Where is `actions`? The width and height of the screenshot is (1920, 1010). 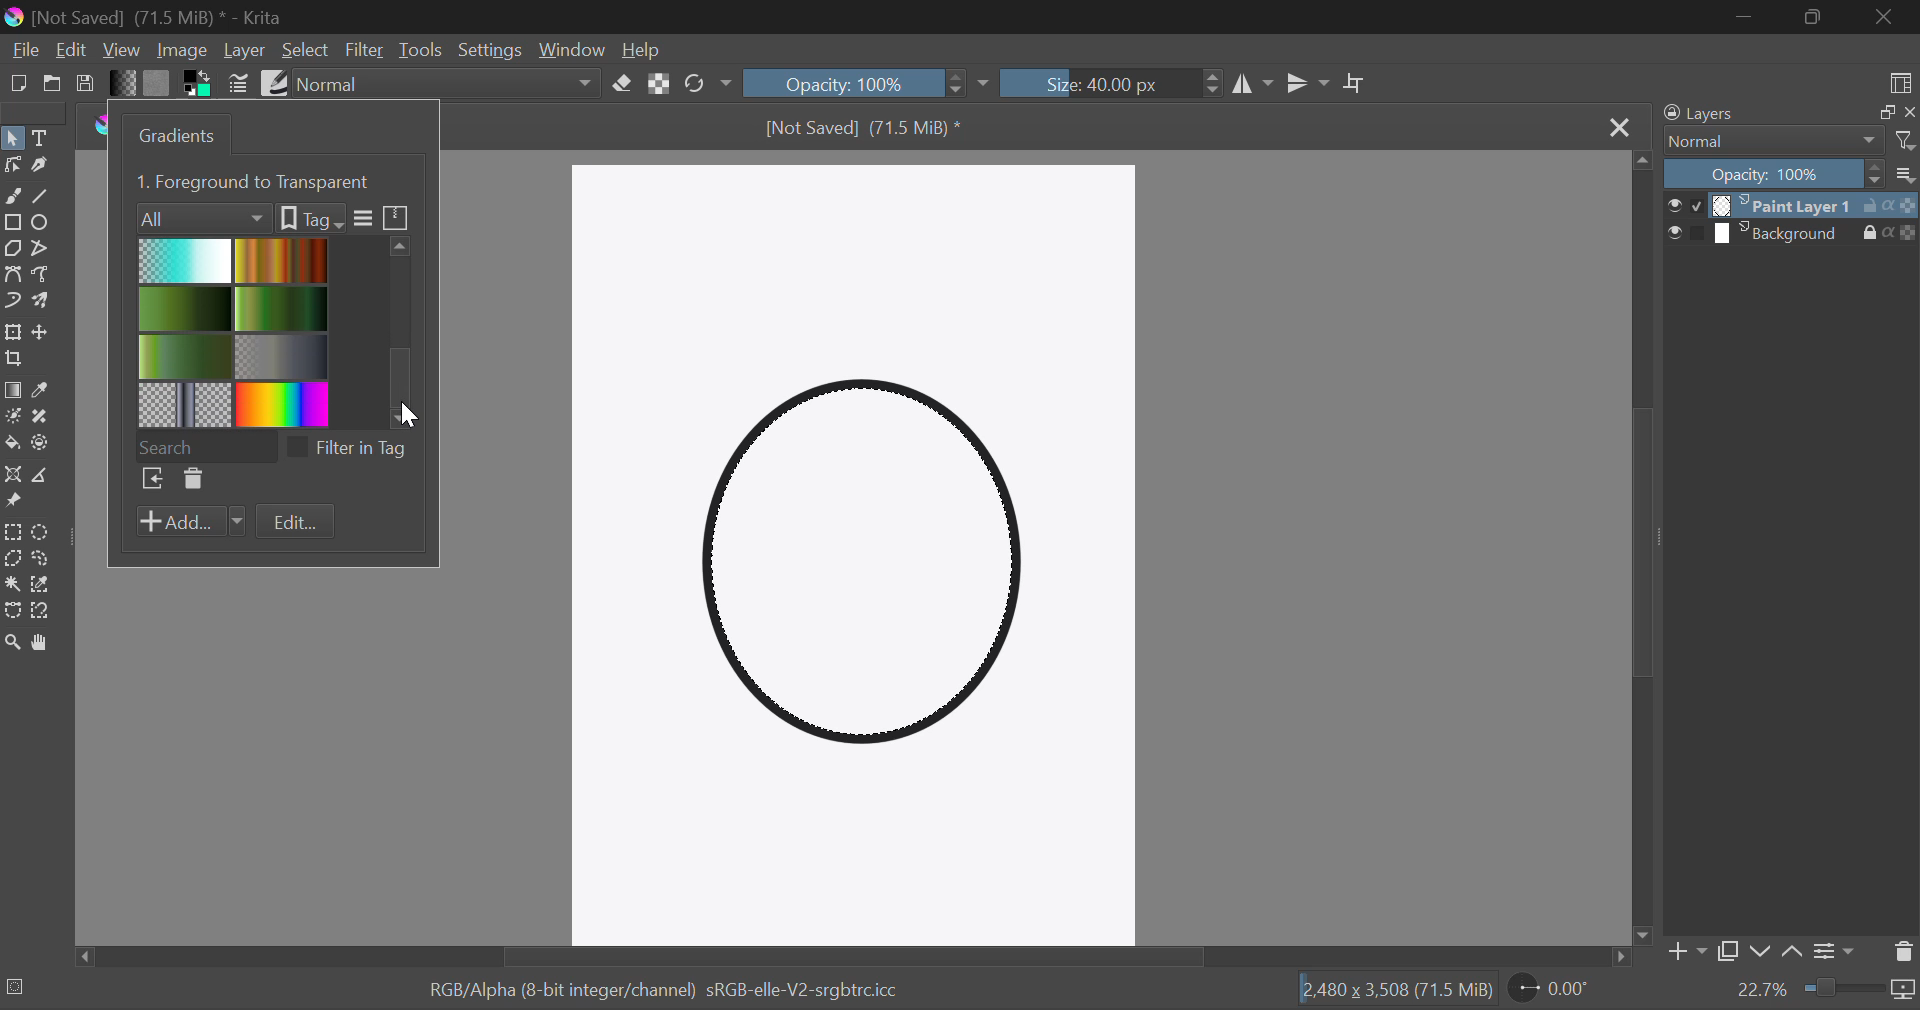
actions is located at coordinates (1889, 206).